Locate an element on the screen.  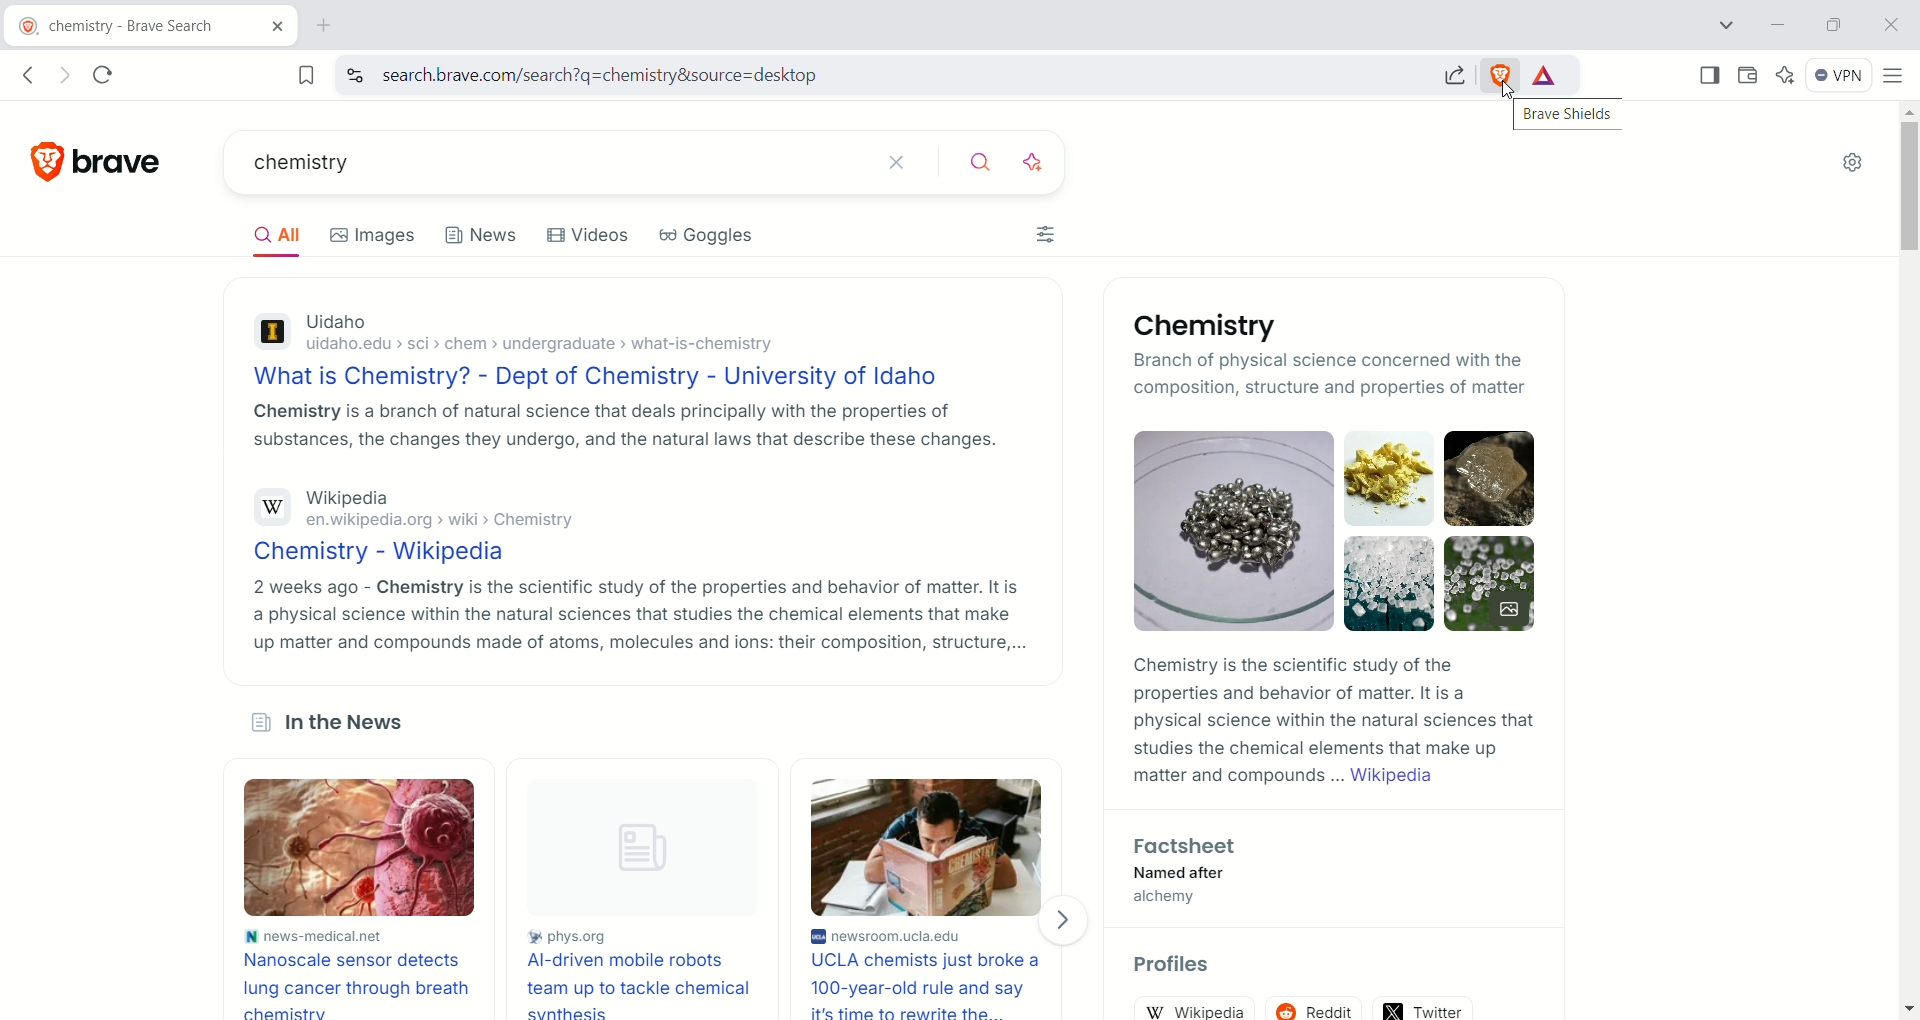
newsroom.ucla.edu is located at coordinates (931, 937).